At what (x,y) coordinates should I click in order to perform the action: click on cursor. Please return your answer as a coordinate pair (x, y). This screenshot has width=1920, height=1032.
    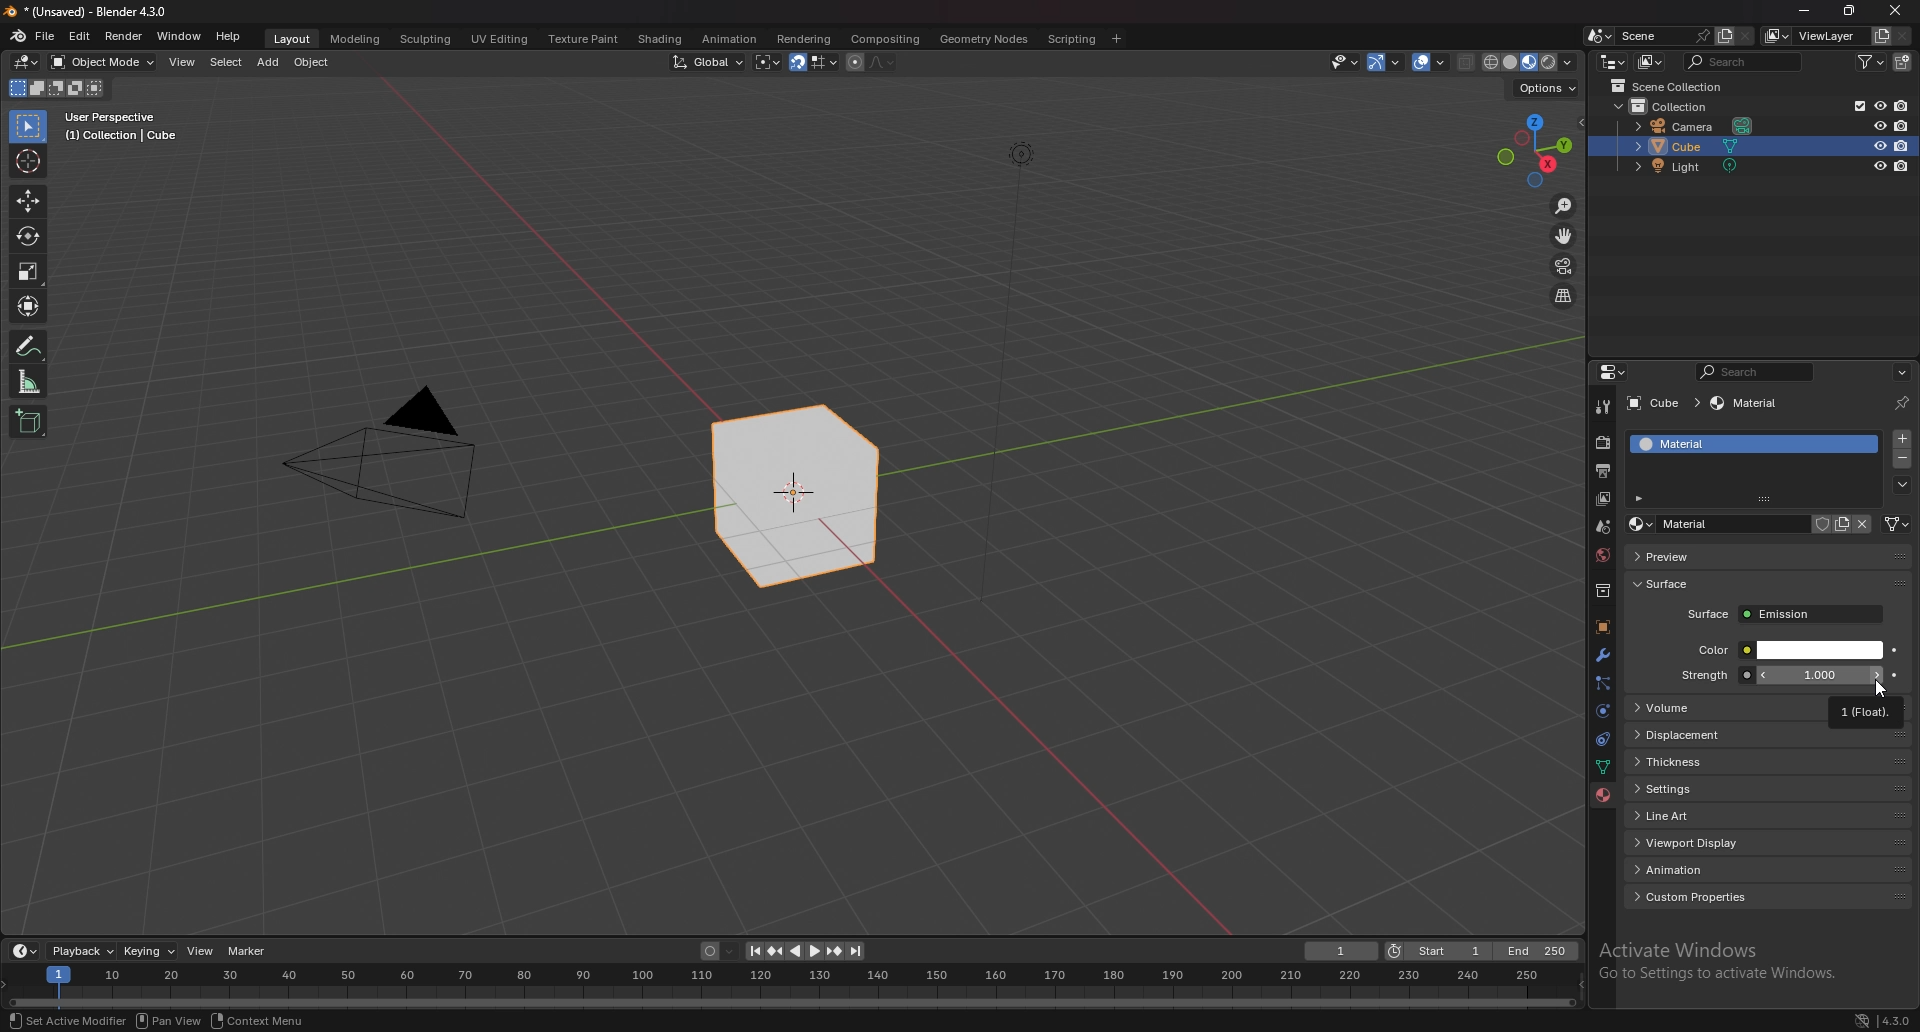
    Looking at the image, I should click on (1882, 689).